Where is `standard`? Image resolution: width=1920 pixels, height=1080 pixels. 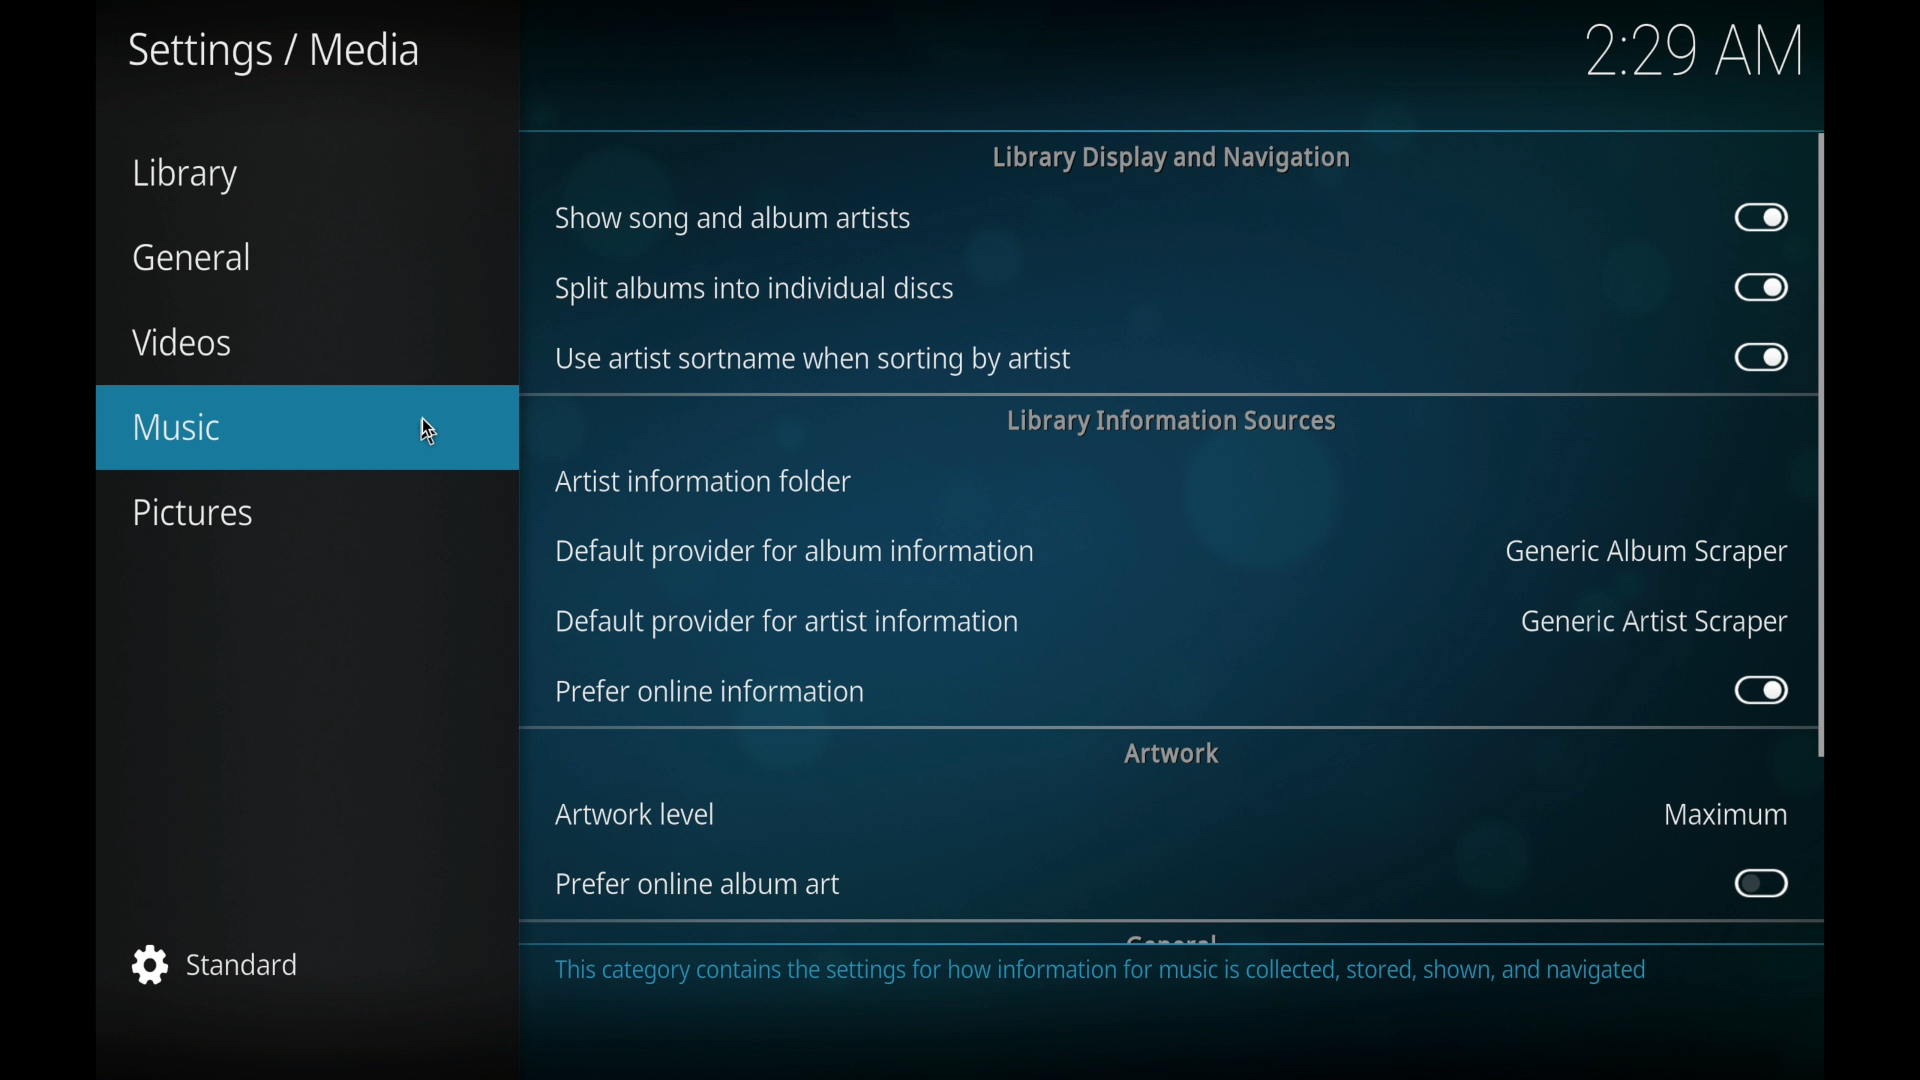 standard is located at coordinates (218, 967).